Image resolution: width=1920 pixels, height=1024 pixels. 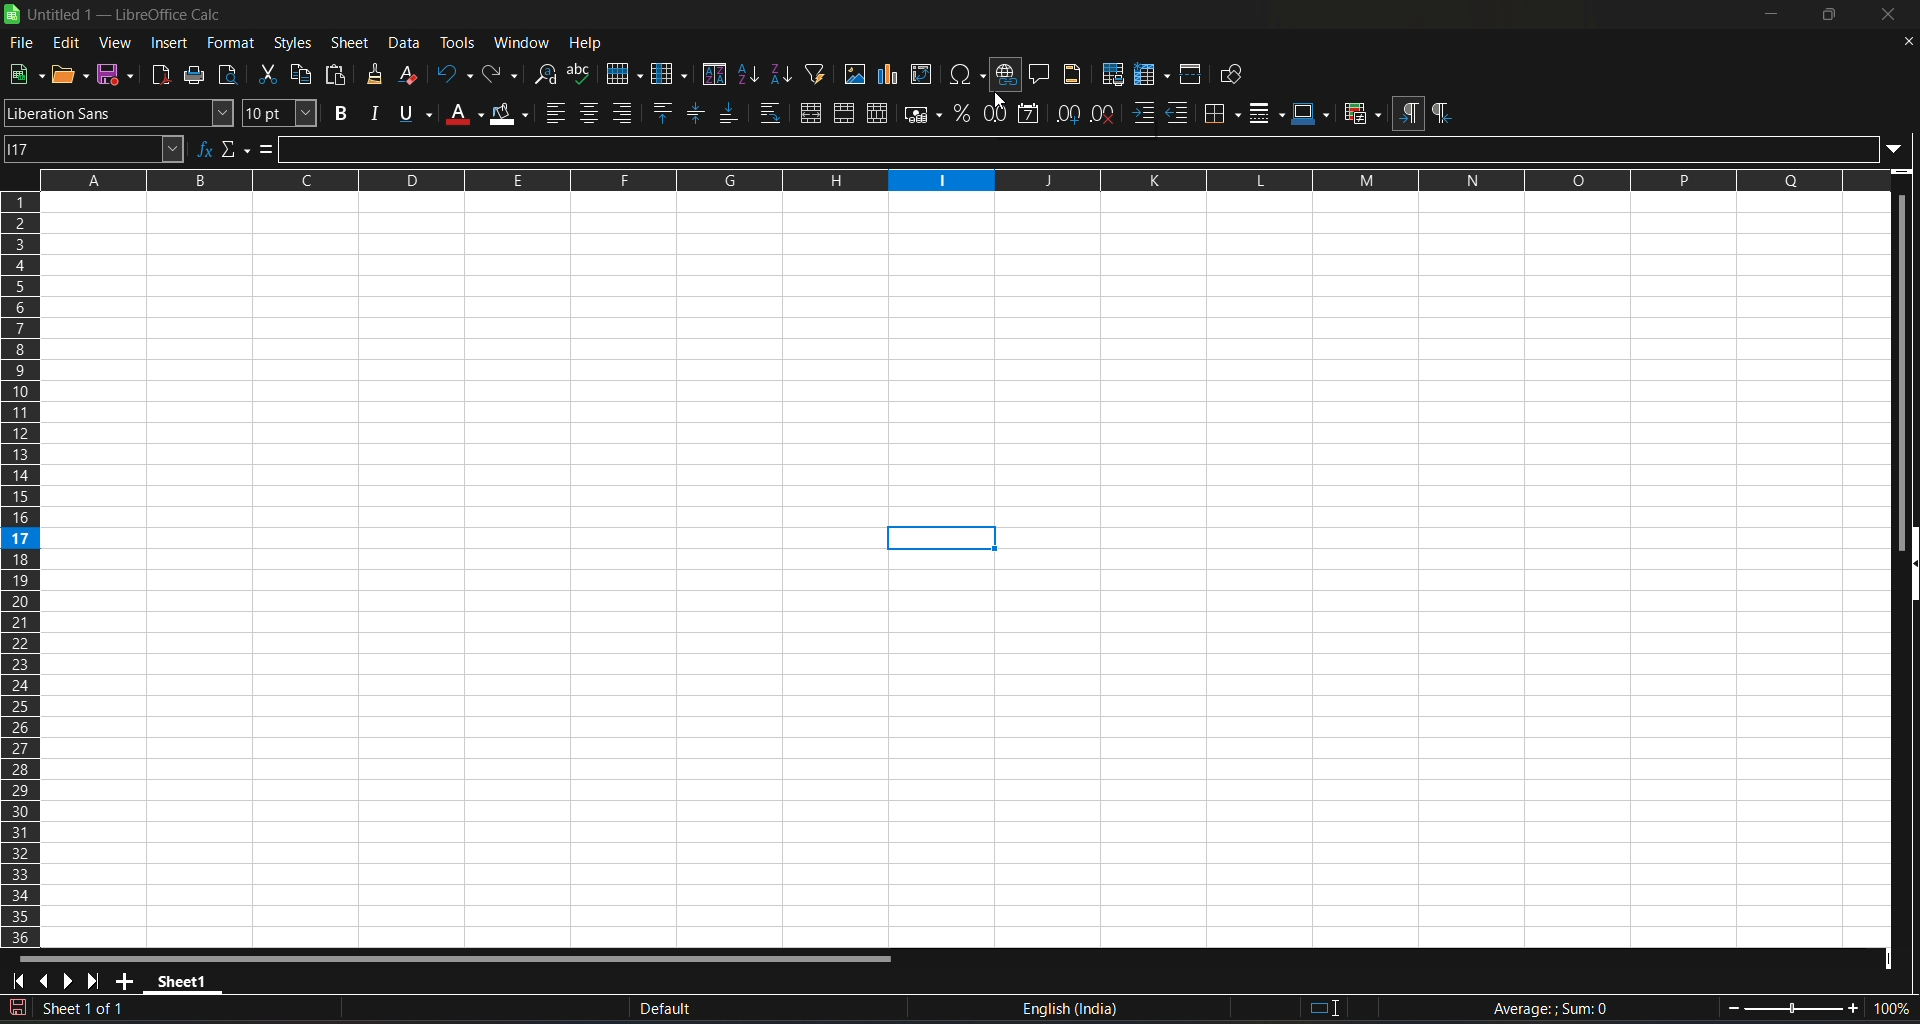 I want to click on remove decimal place, so click(x=1105, y=114).